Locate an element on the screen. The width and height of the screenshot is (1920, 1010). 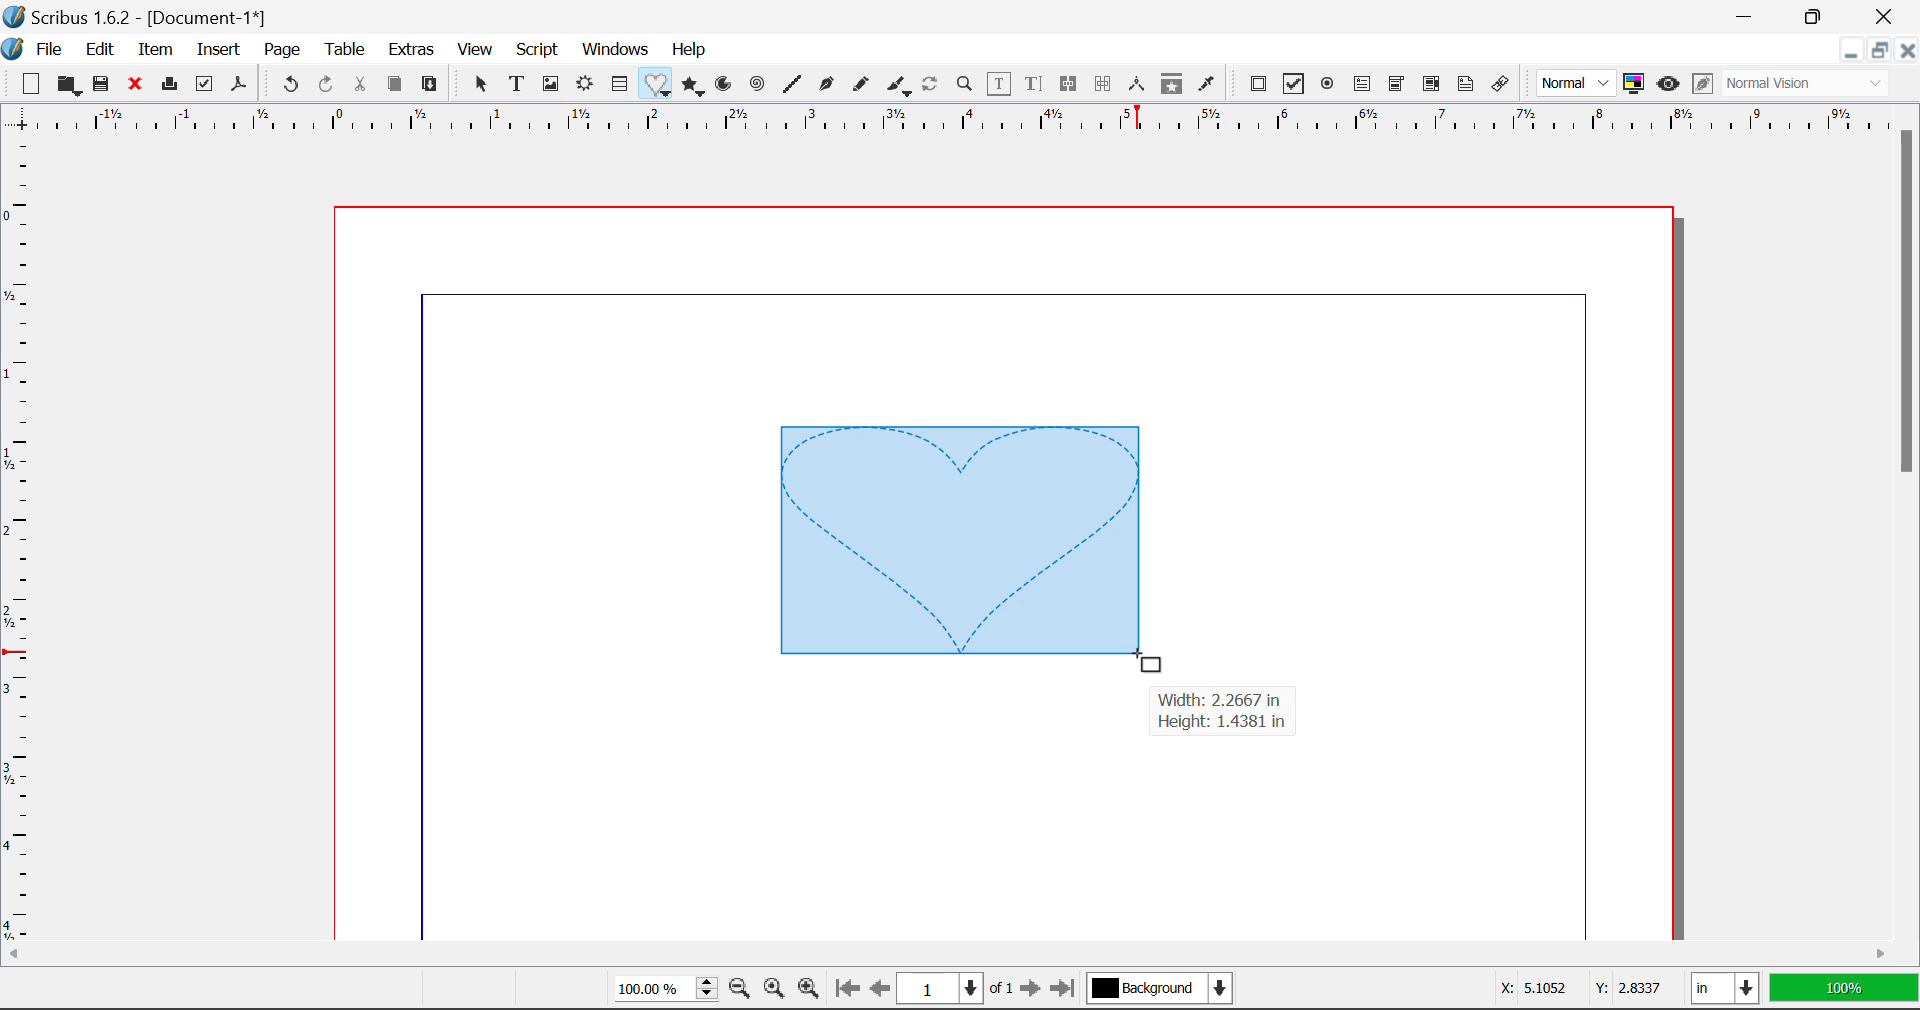
Refresh is located at coordinates (934, 87).